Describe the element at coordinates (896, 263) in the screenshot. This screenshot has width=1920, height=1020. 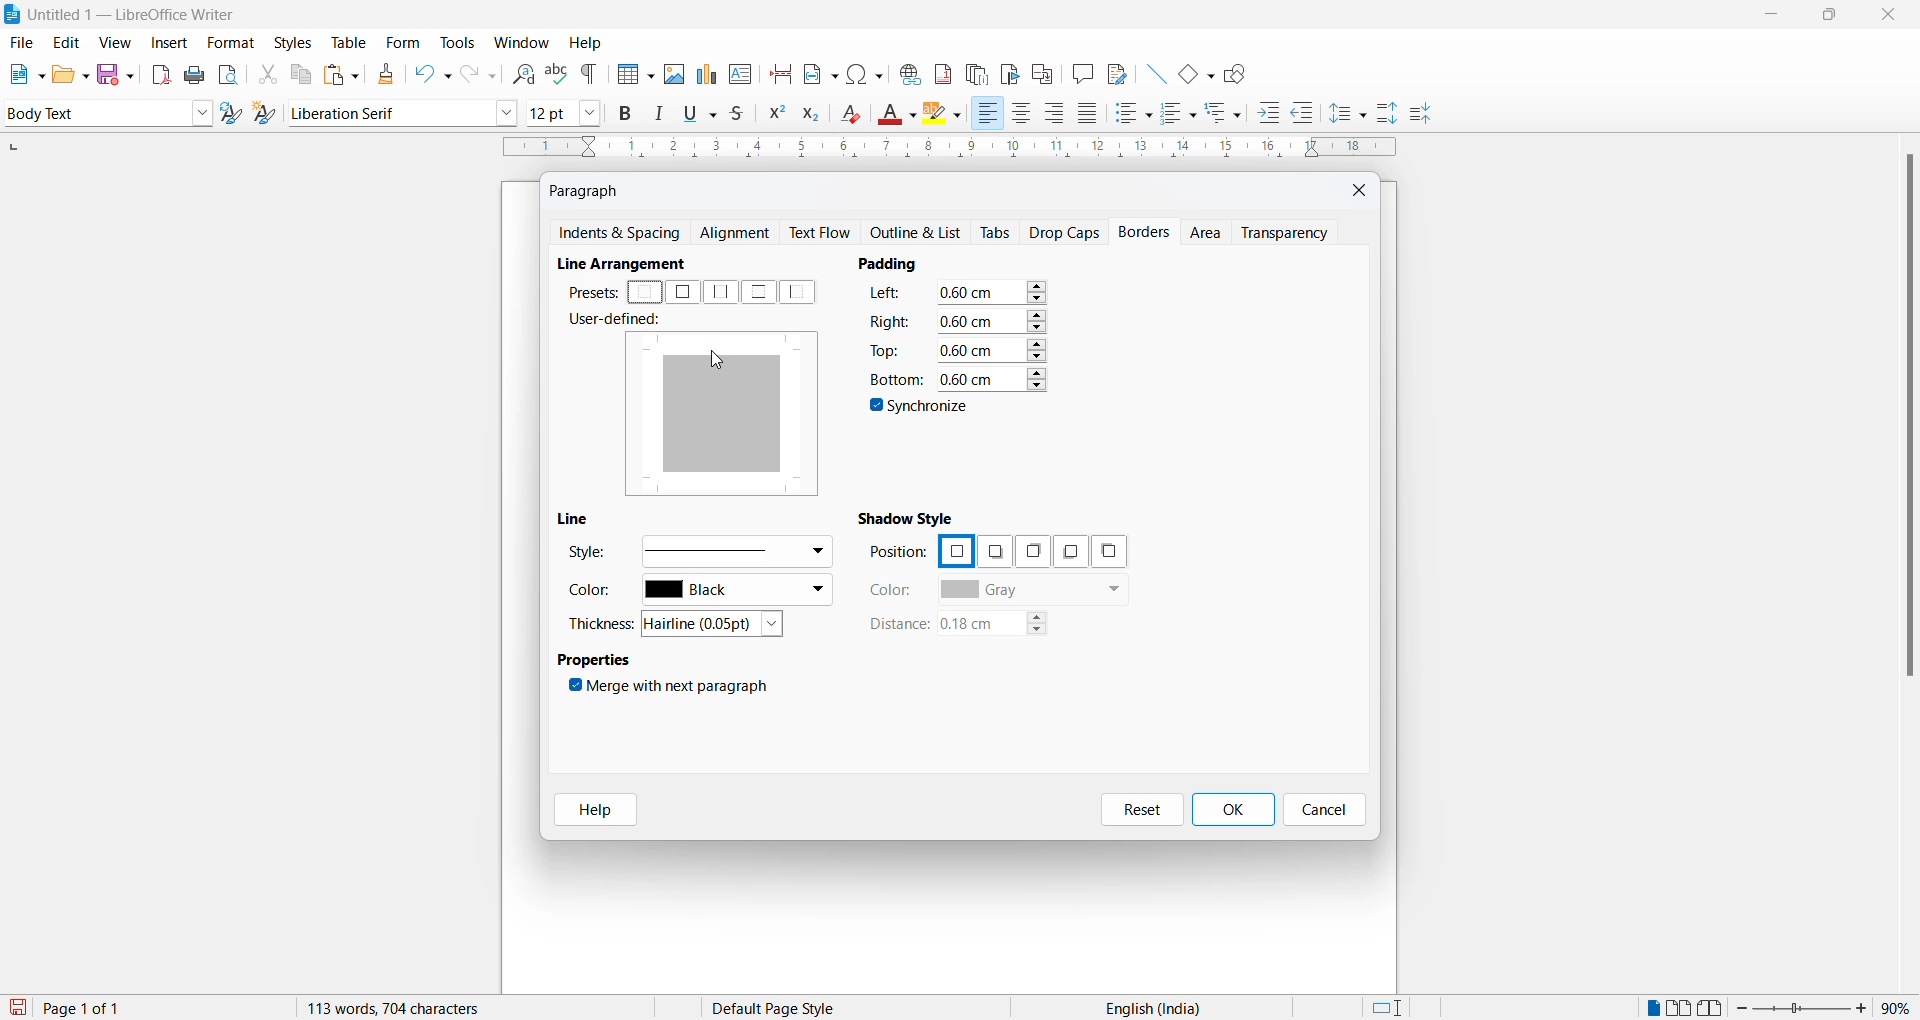
I see `padding` at that location.